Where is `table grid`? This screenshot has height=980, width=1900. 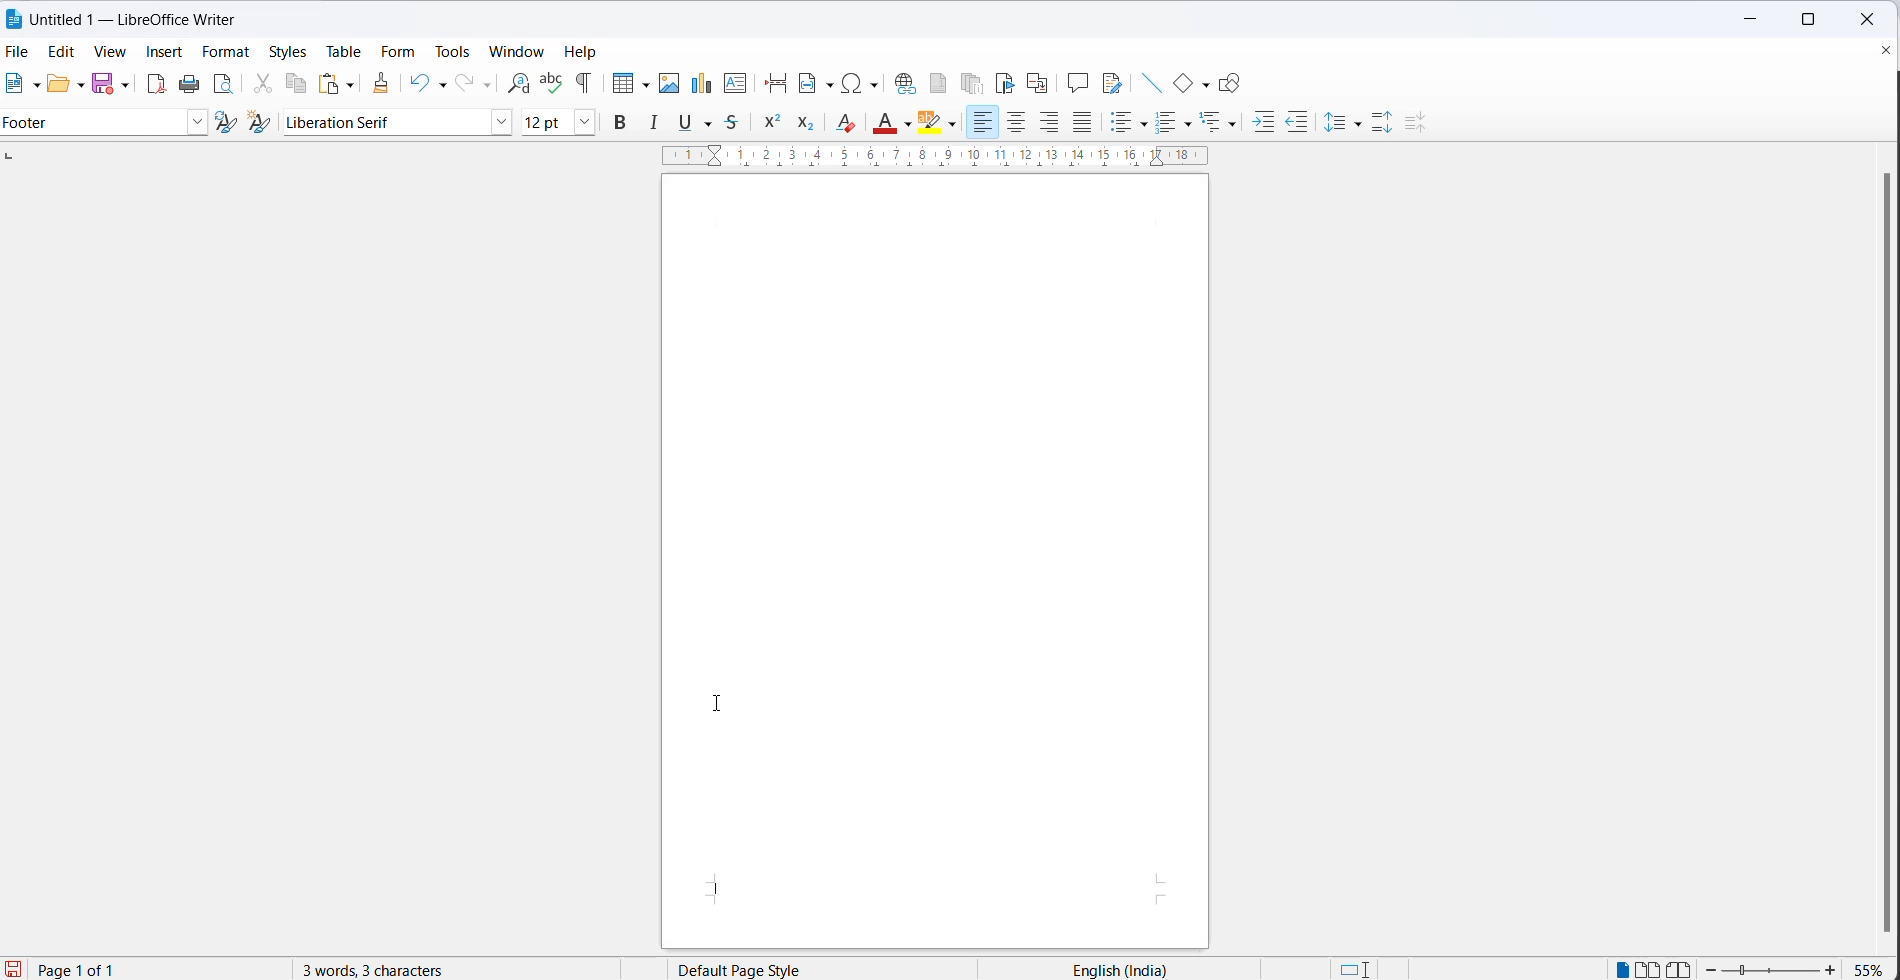 table grid is located at coordinates (642, 81).